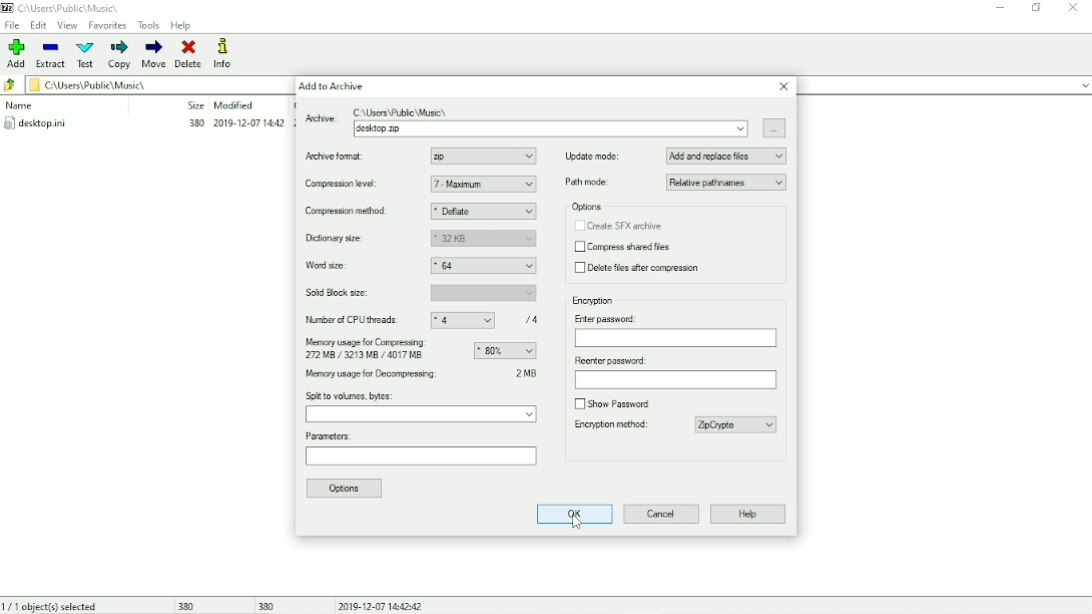  I want to click on Archive format, so click(363, 157).